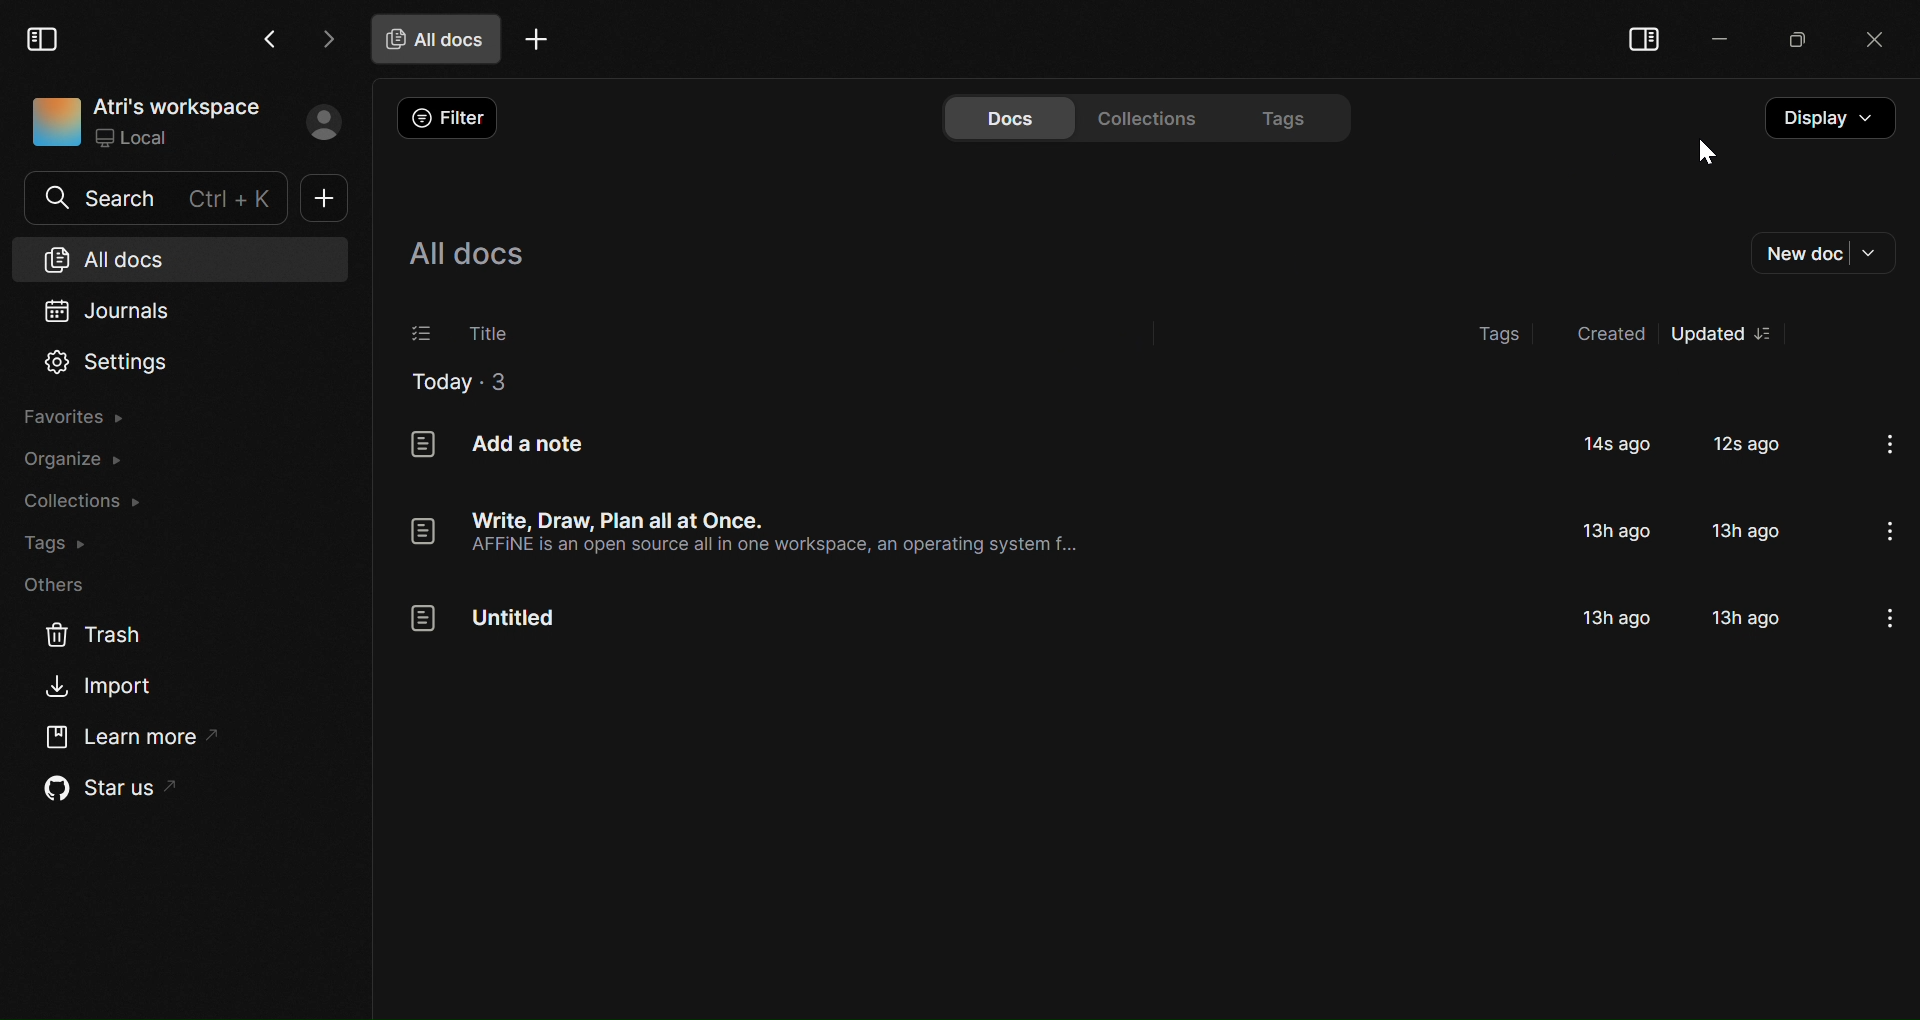 The height and width of the screenshot is (1020, 1920). I want to click on Collapse Sidebar, so click(44, 36).